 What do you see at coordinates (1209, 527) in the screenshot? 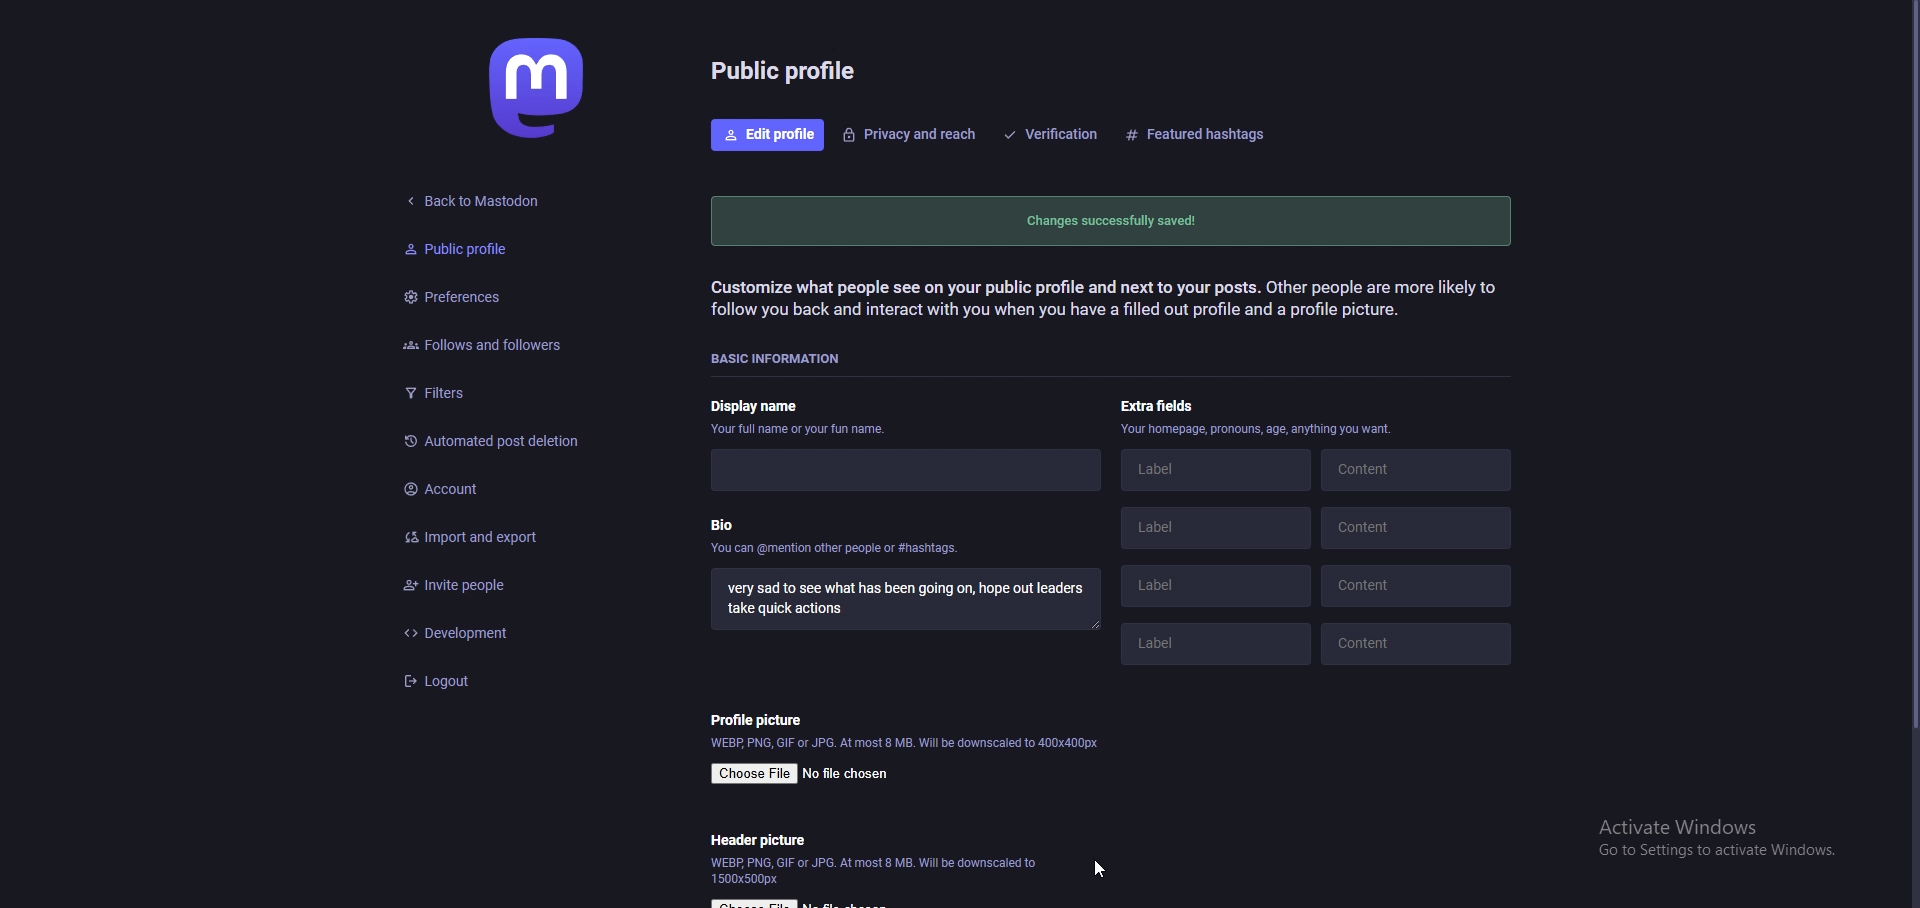
I see `label` at bounding box center [1209, 527].